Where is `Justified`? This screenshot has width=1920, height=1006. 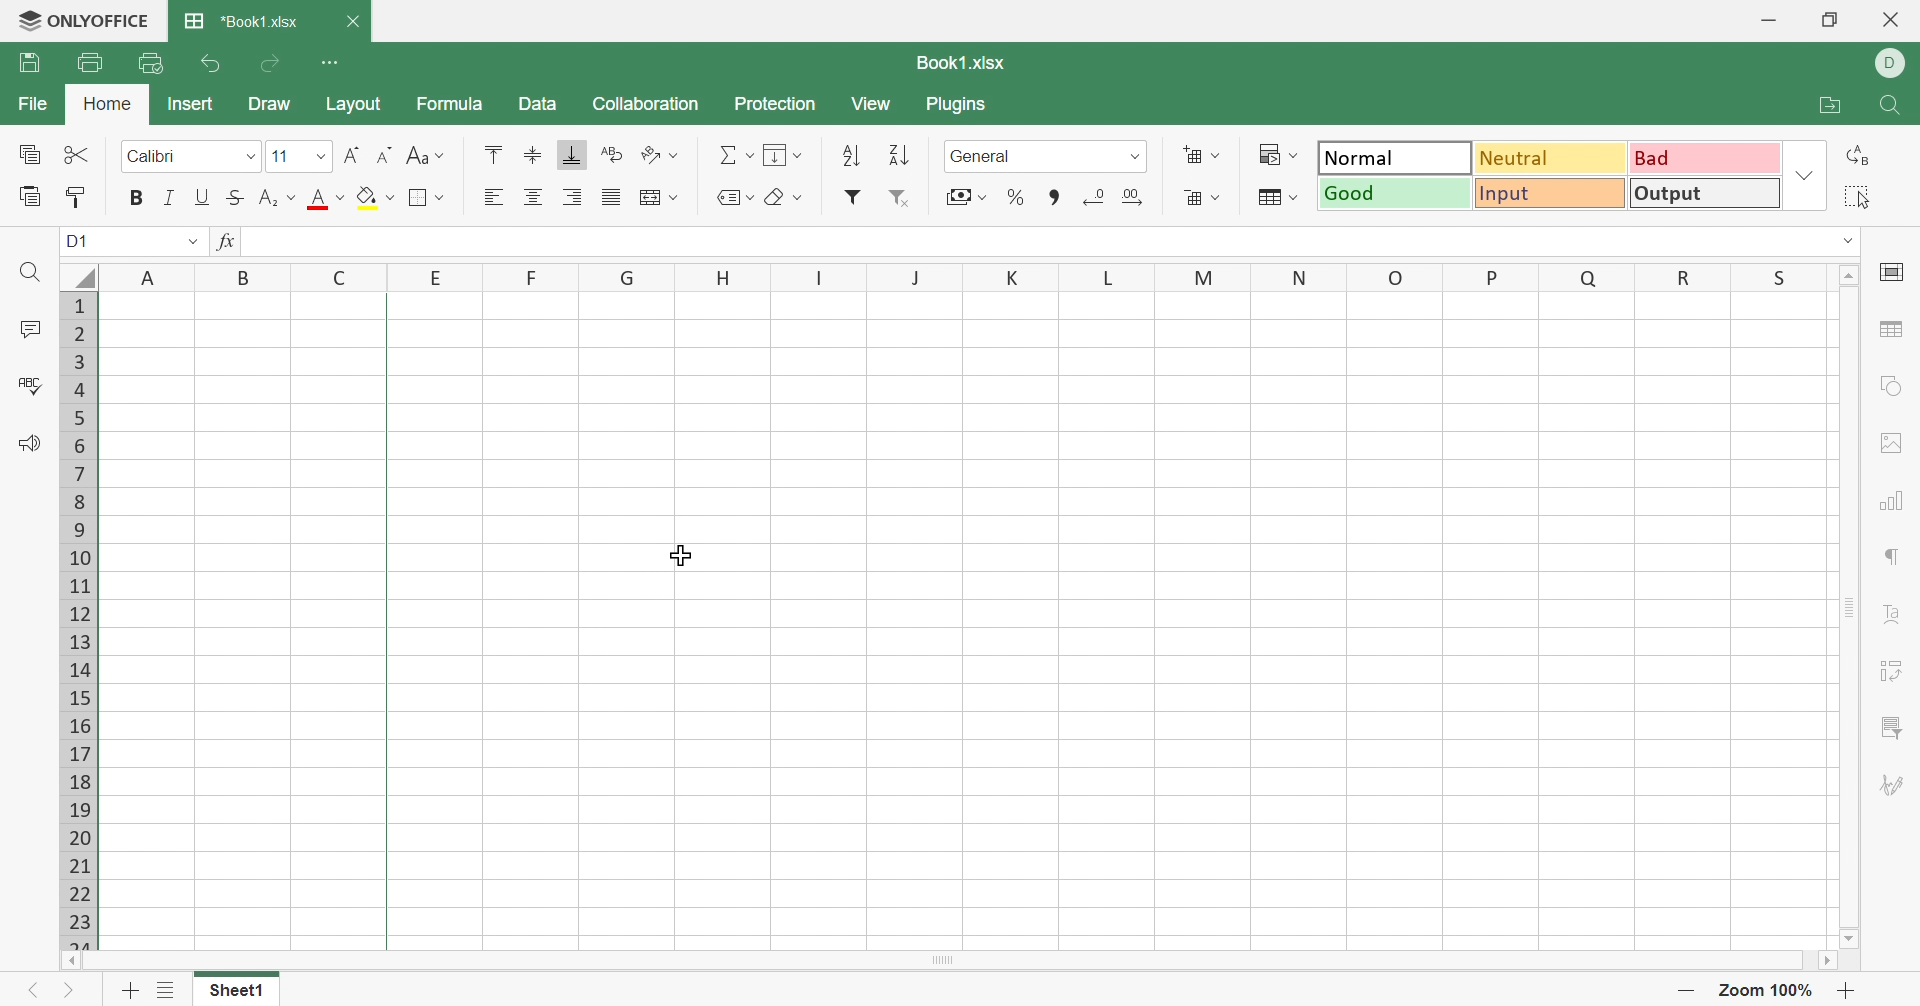
Justified is located at coordinates (610, 197).